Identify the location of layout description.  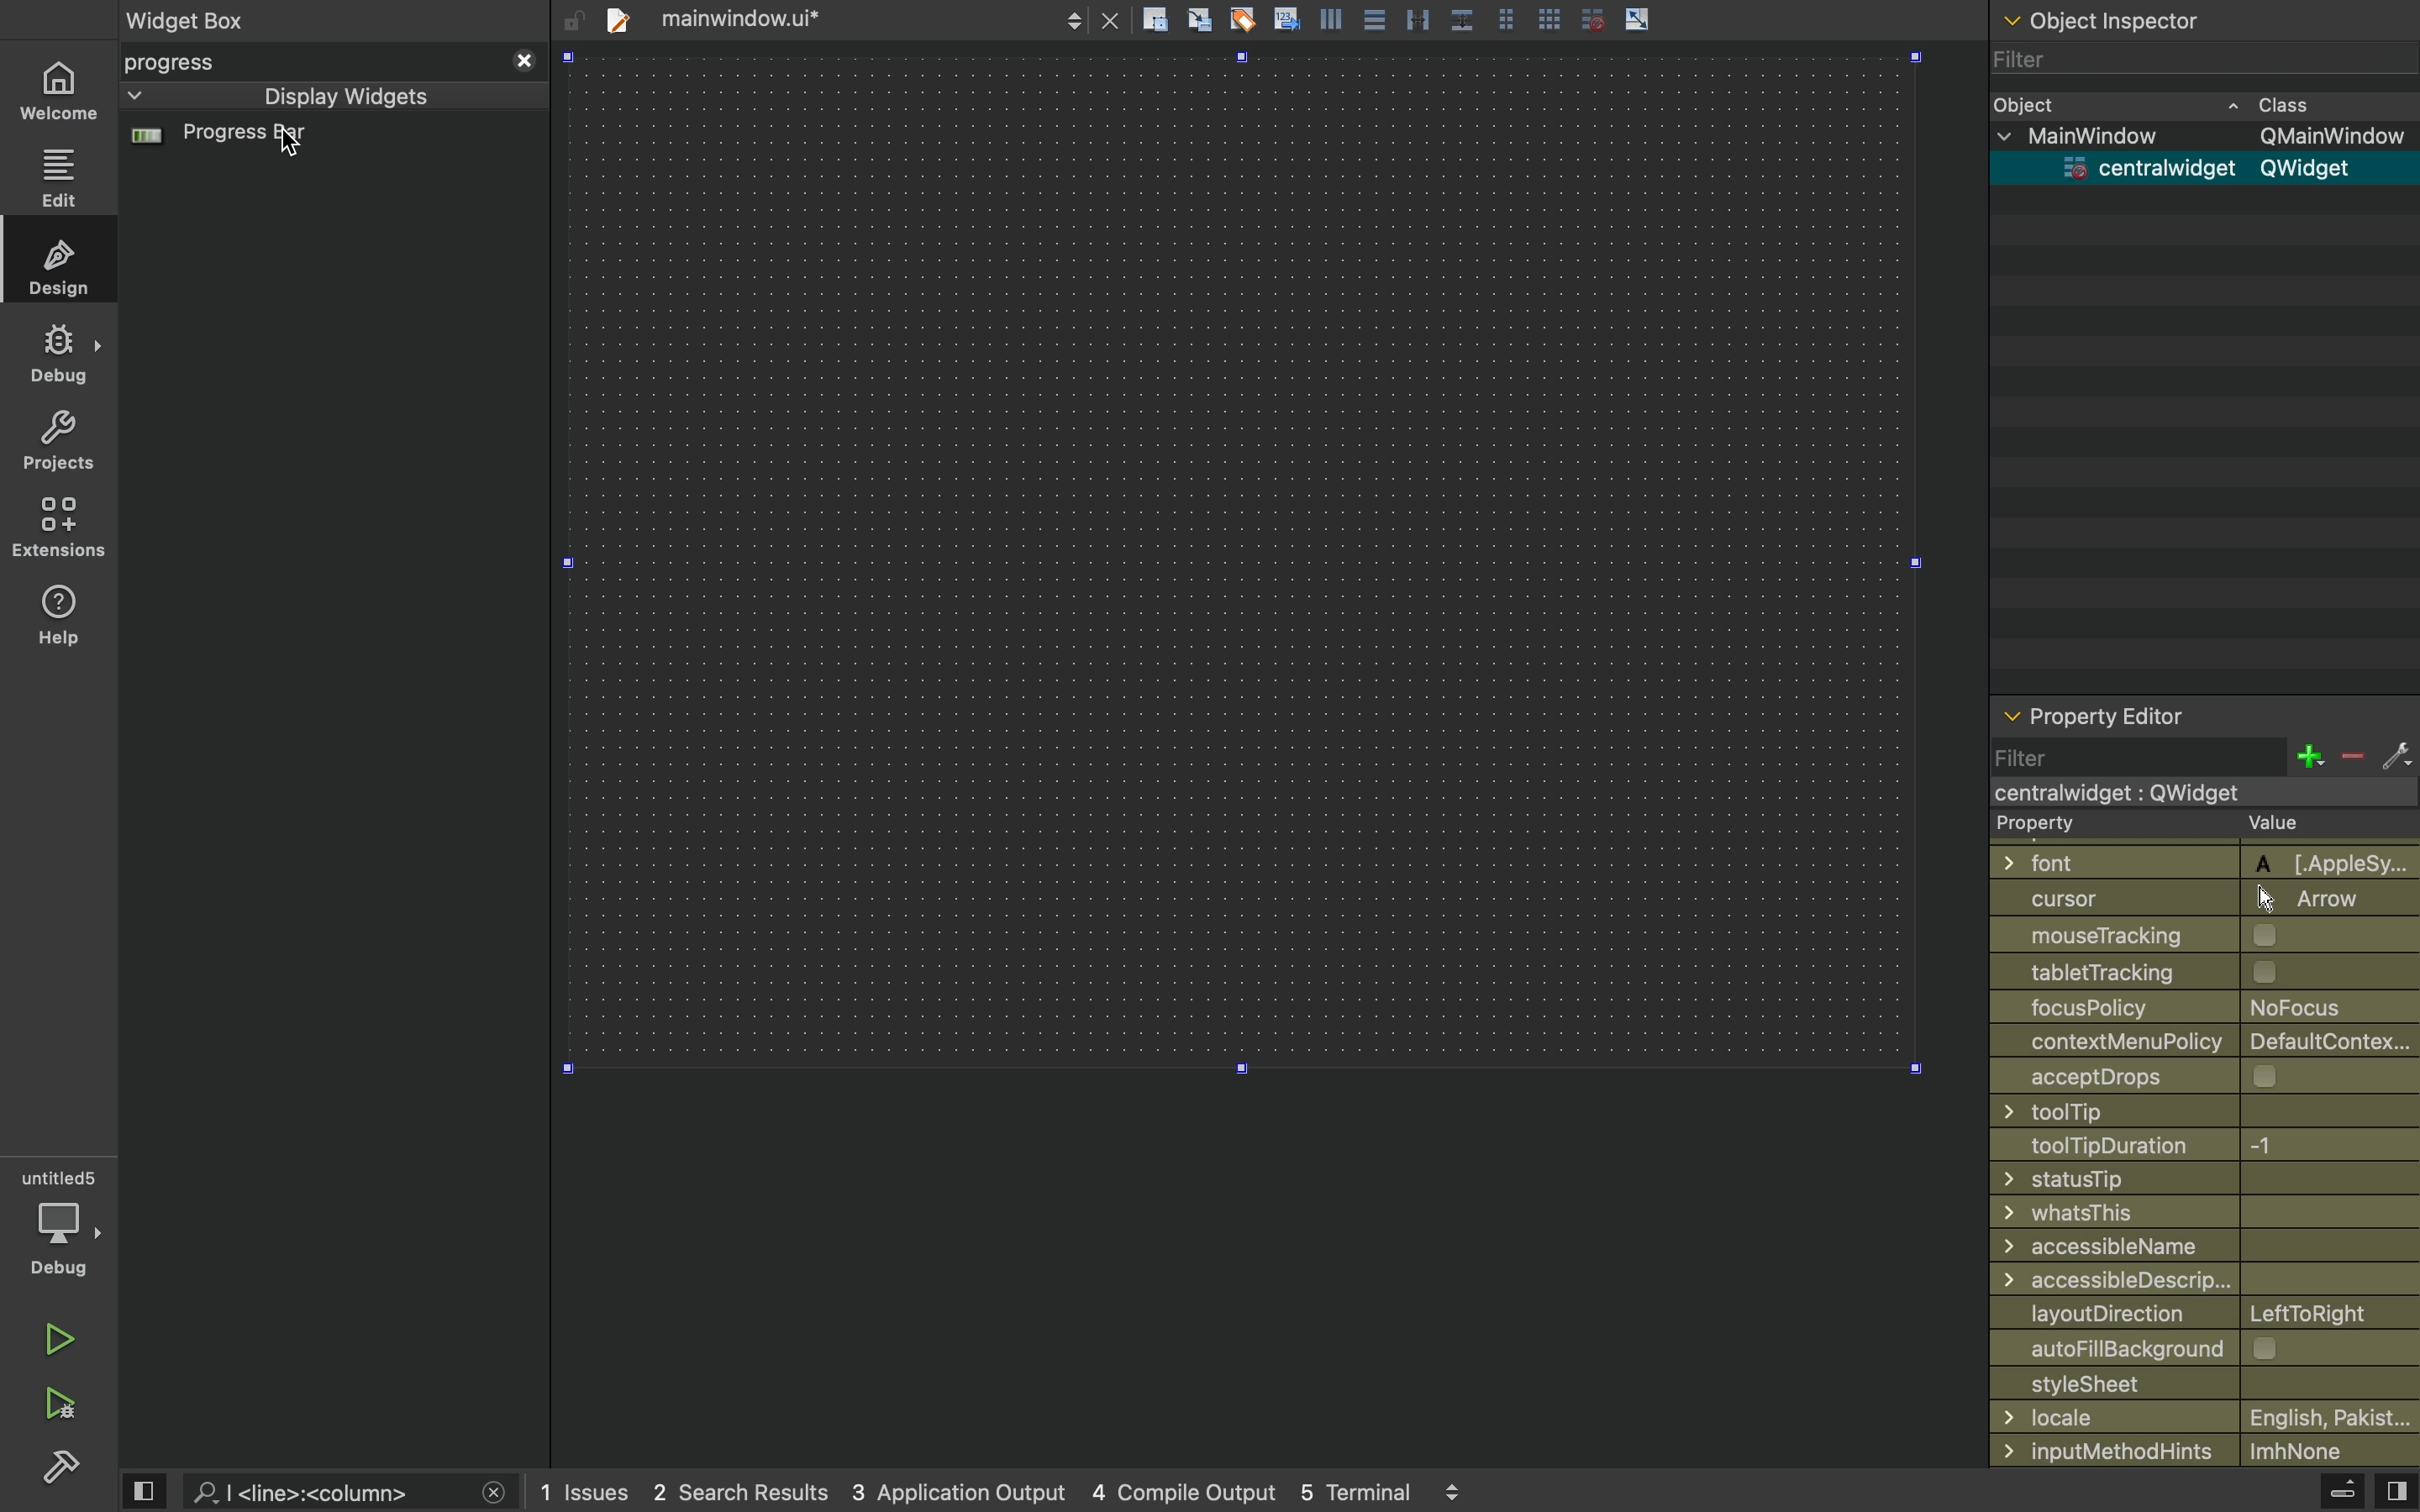
(2199, 1314).